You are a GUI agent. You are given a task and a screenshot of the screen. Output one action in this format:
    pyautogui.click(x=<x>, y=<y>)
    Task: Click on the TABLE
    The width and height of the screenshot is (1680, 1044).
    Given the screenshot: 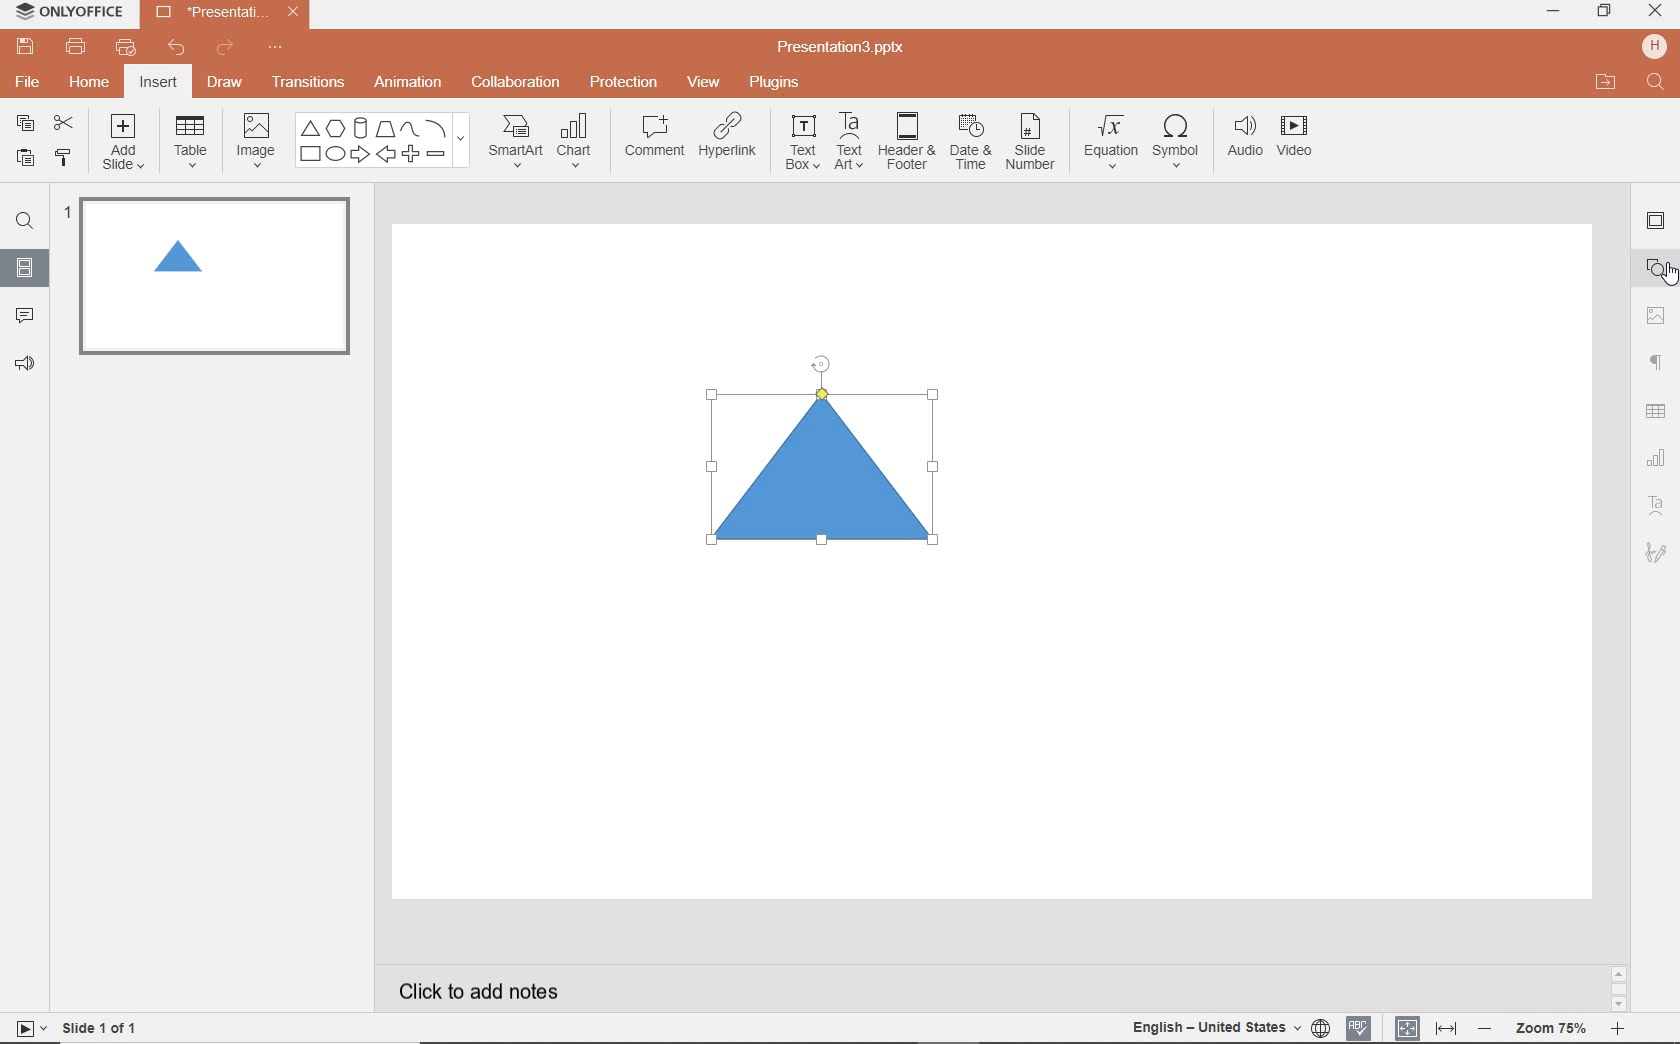 What is the action you would take?
    pyautogui.click(x=191, y=142)
    